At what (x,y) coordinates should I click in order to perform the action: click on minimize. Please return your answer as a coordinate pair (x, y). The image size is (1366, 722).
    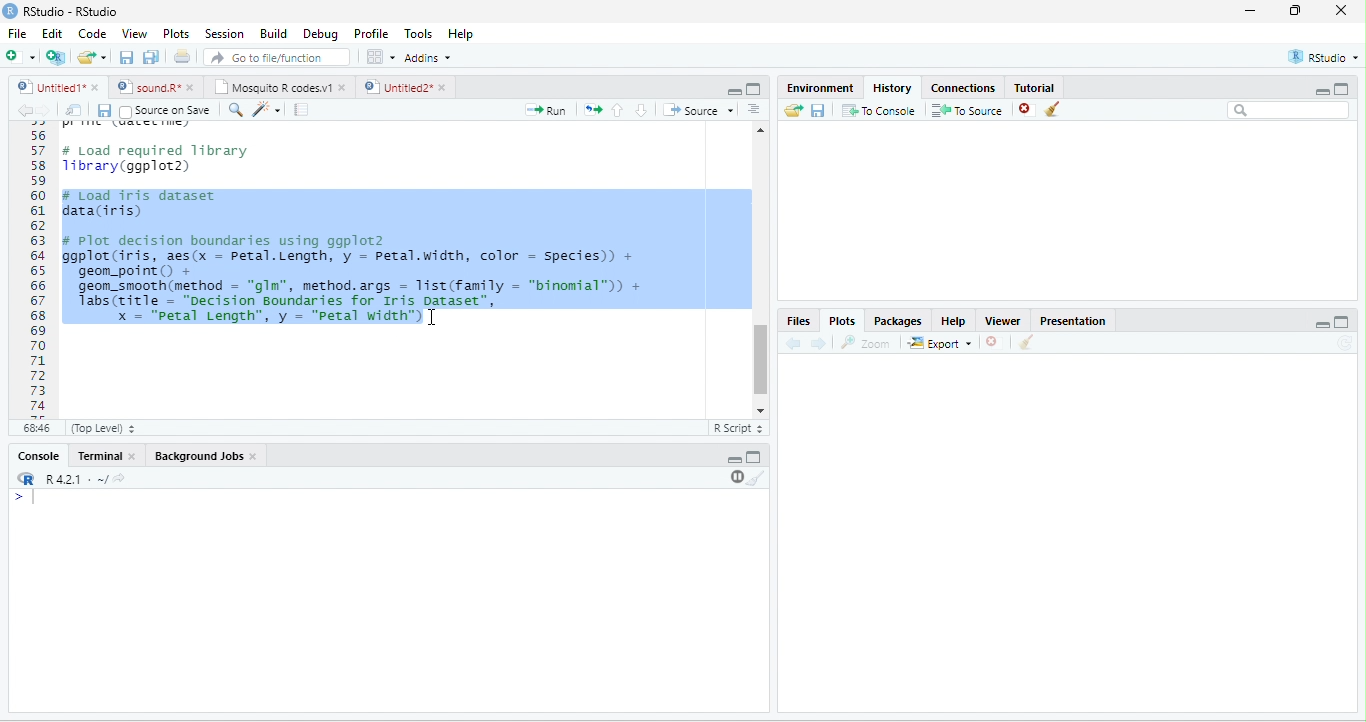
    Looking at the image, I should click on (734, 92).